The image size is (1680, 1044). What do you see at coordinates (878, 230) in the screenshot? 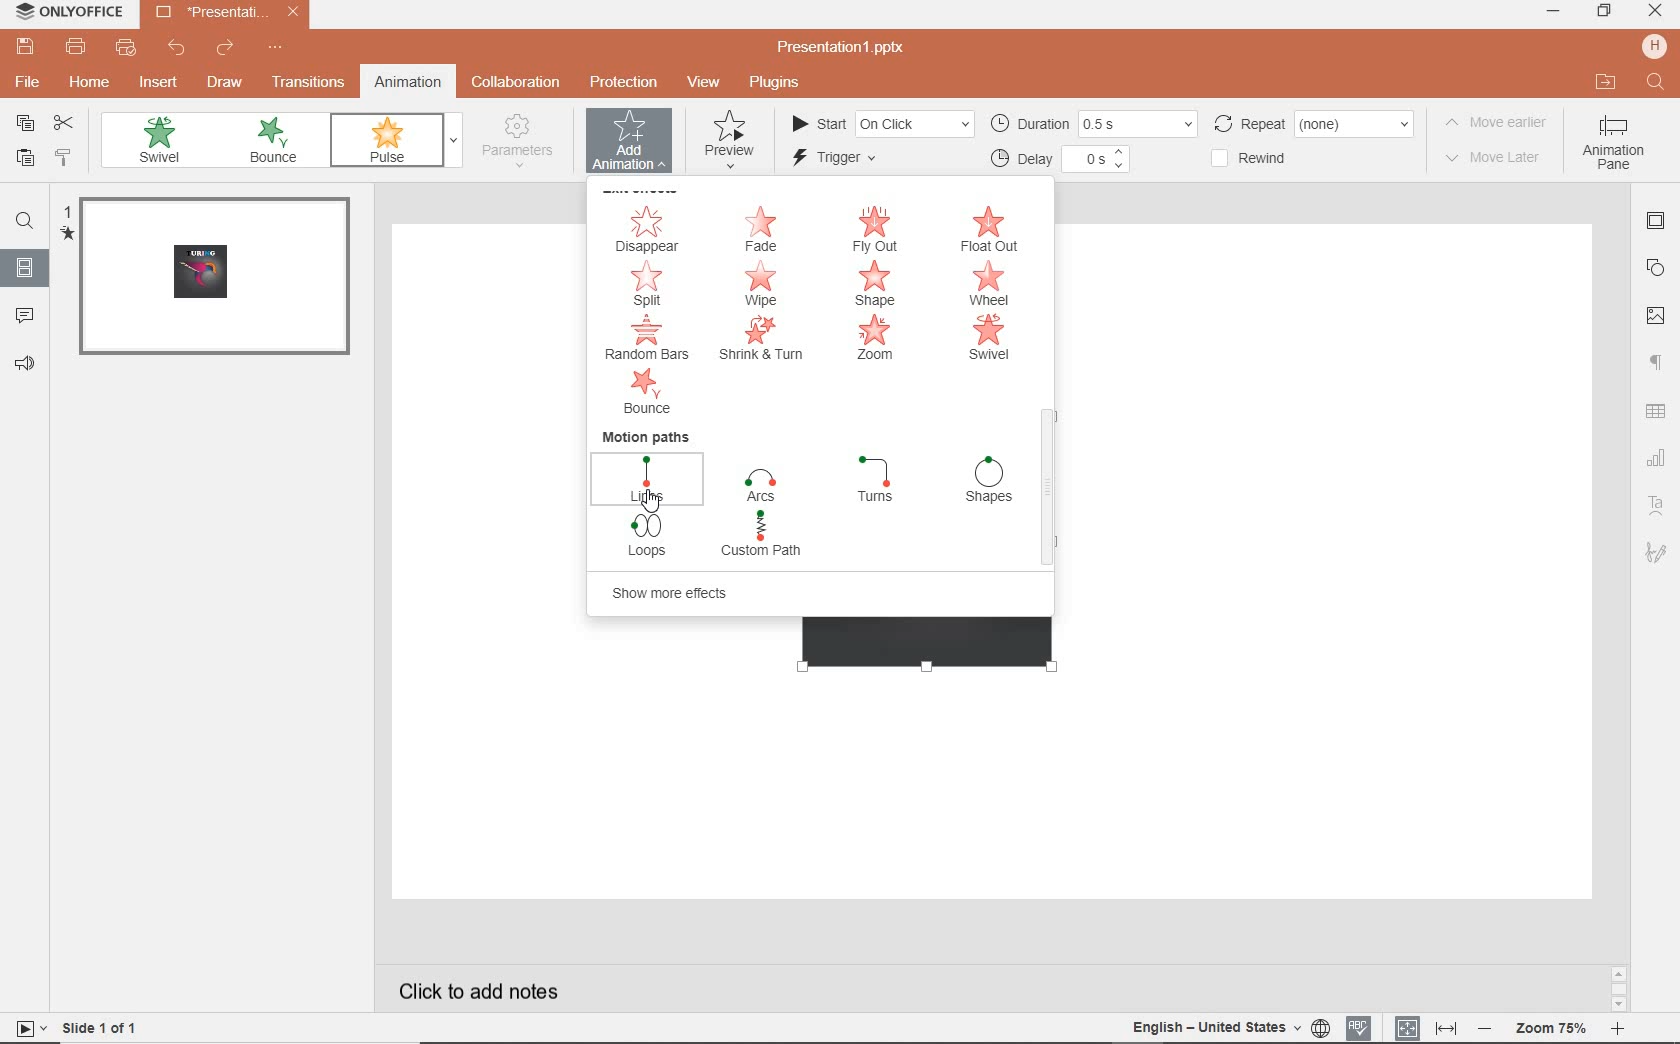
I see `fly out` at bounding box center [878, 230].